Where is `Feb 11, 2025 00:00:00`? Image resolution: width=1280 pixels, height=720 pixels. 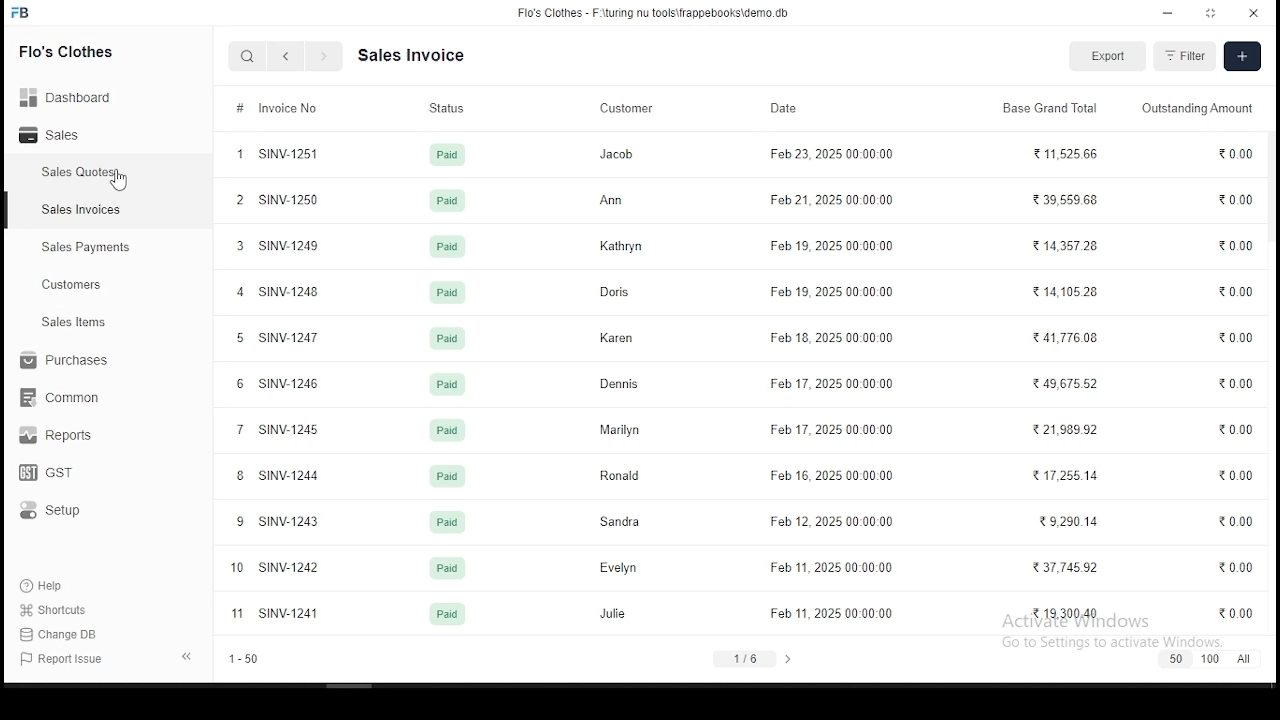
Feb 11, 2025 00:00:00 is located at coordinates (837, 609).